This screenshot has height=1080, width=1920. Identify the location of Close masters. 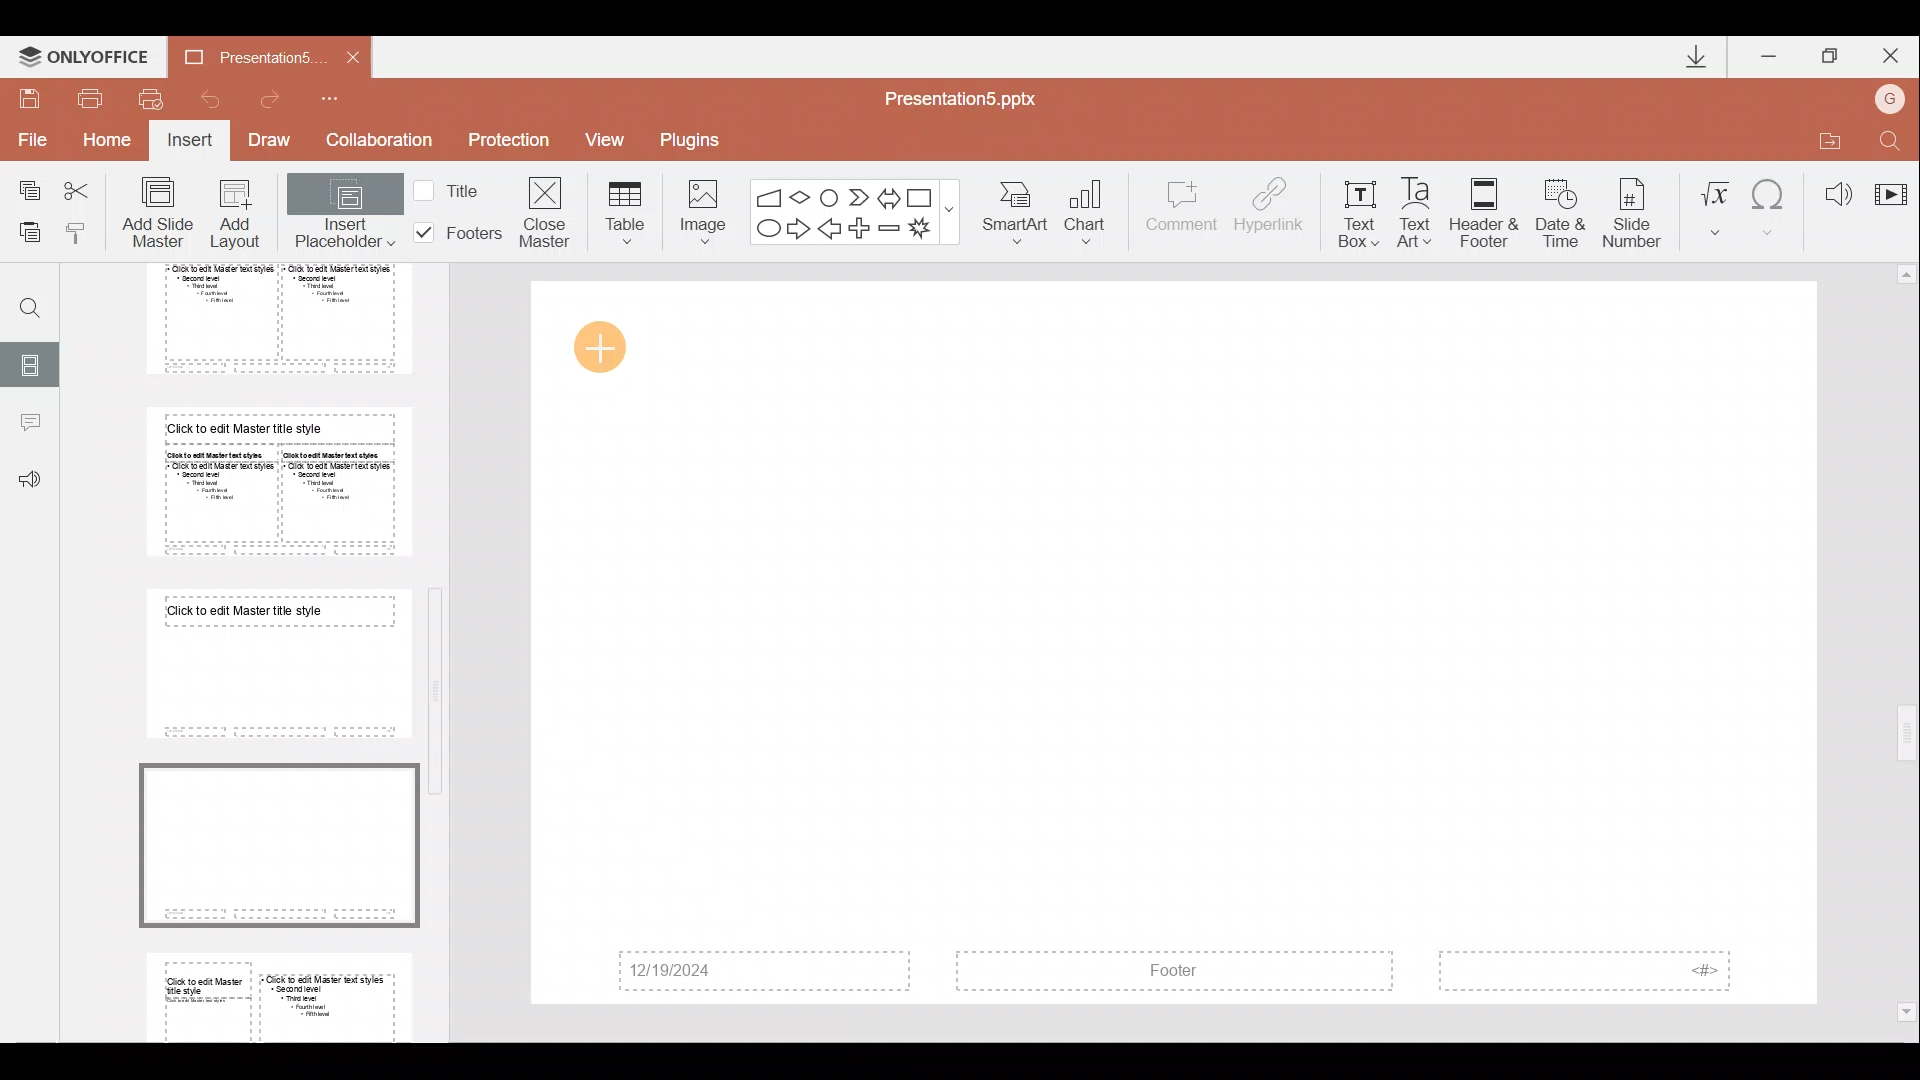
(547, 211).